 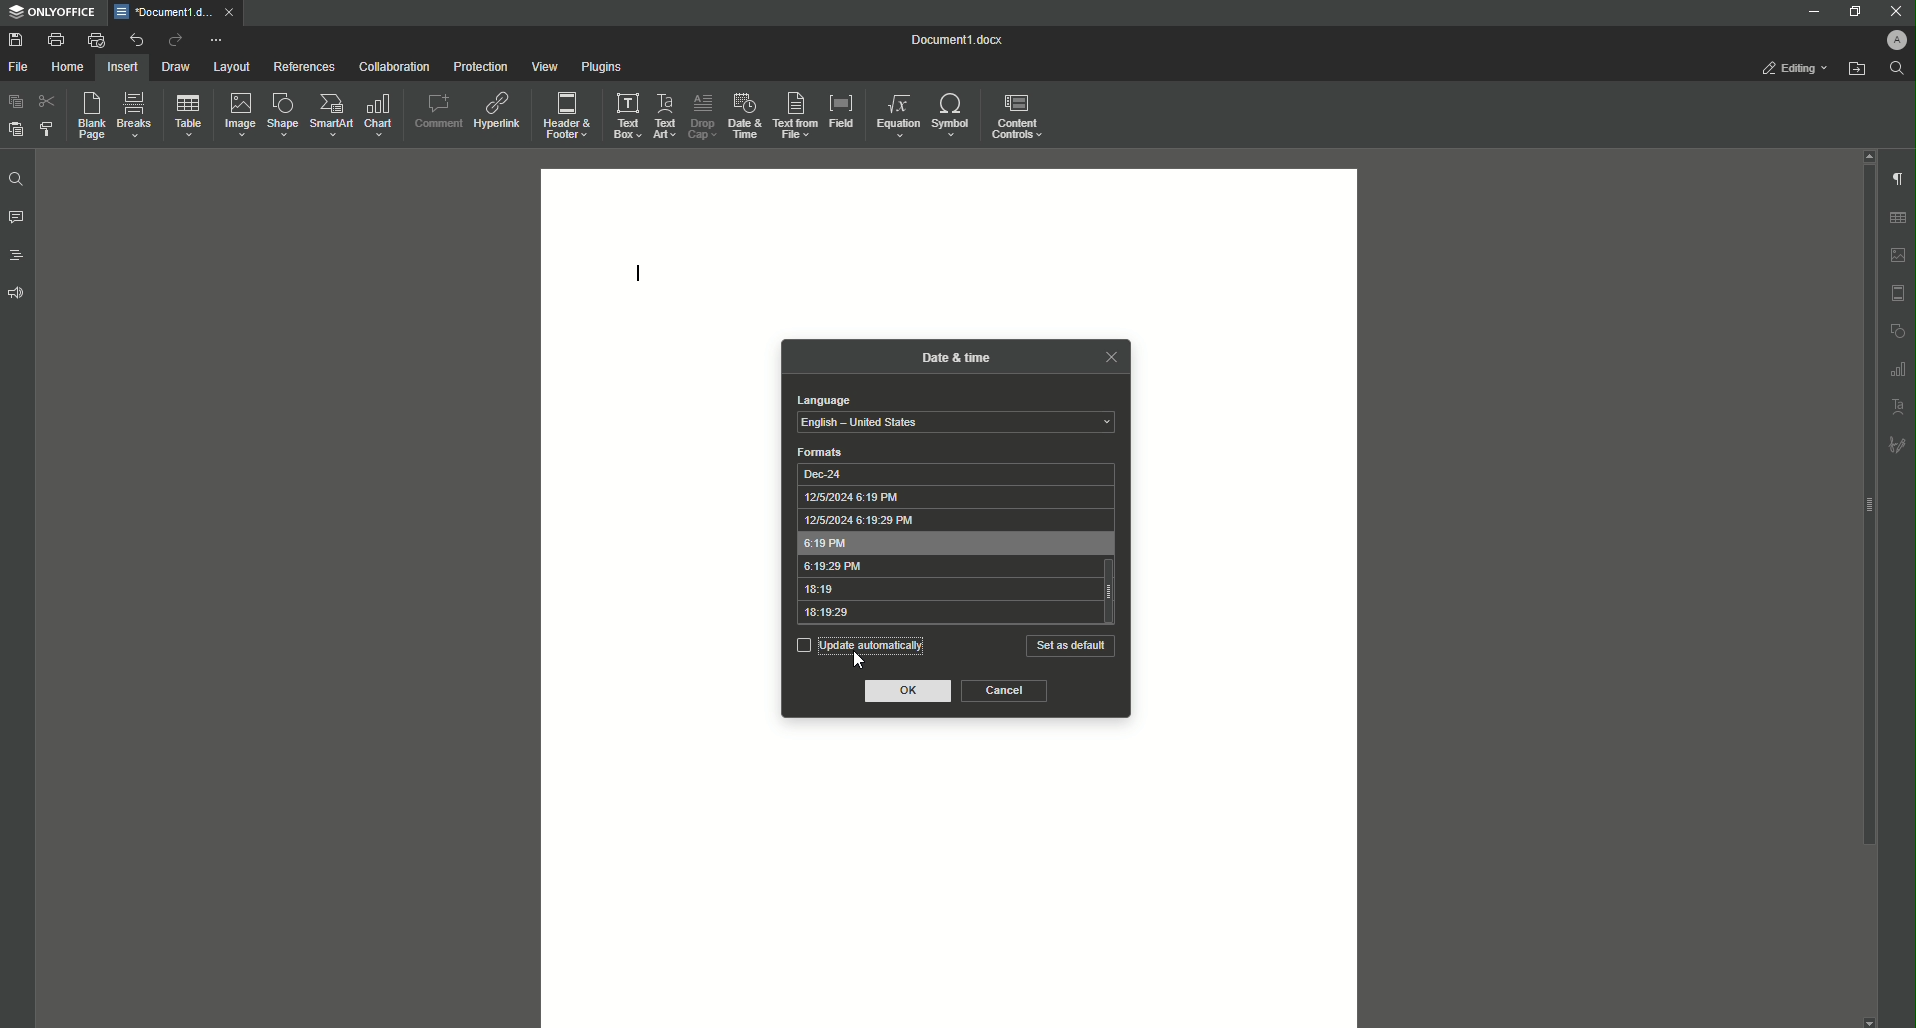 I want to click on Controls, so click(x=1021, y=115).